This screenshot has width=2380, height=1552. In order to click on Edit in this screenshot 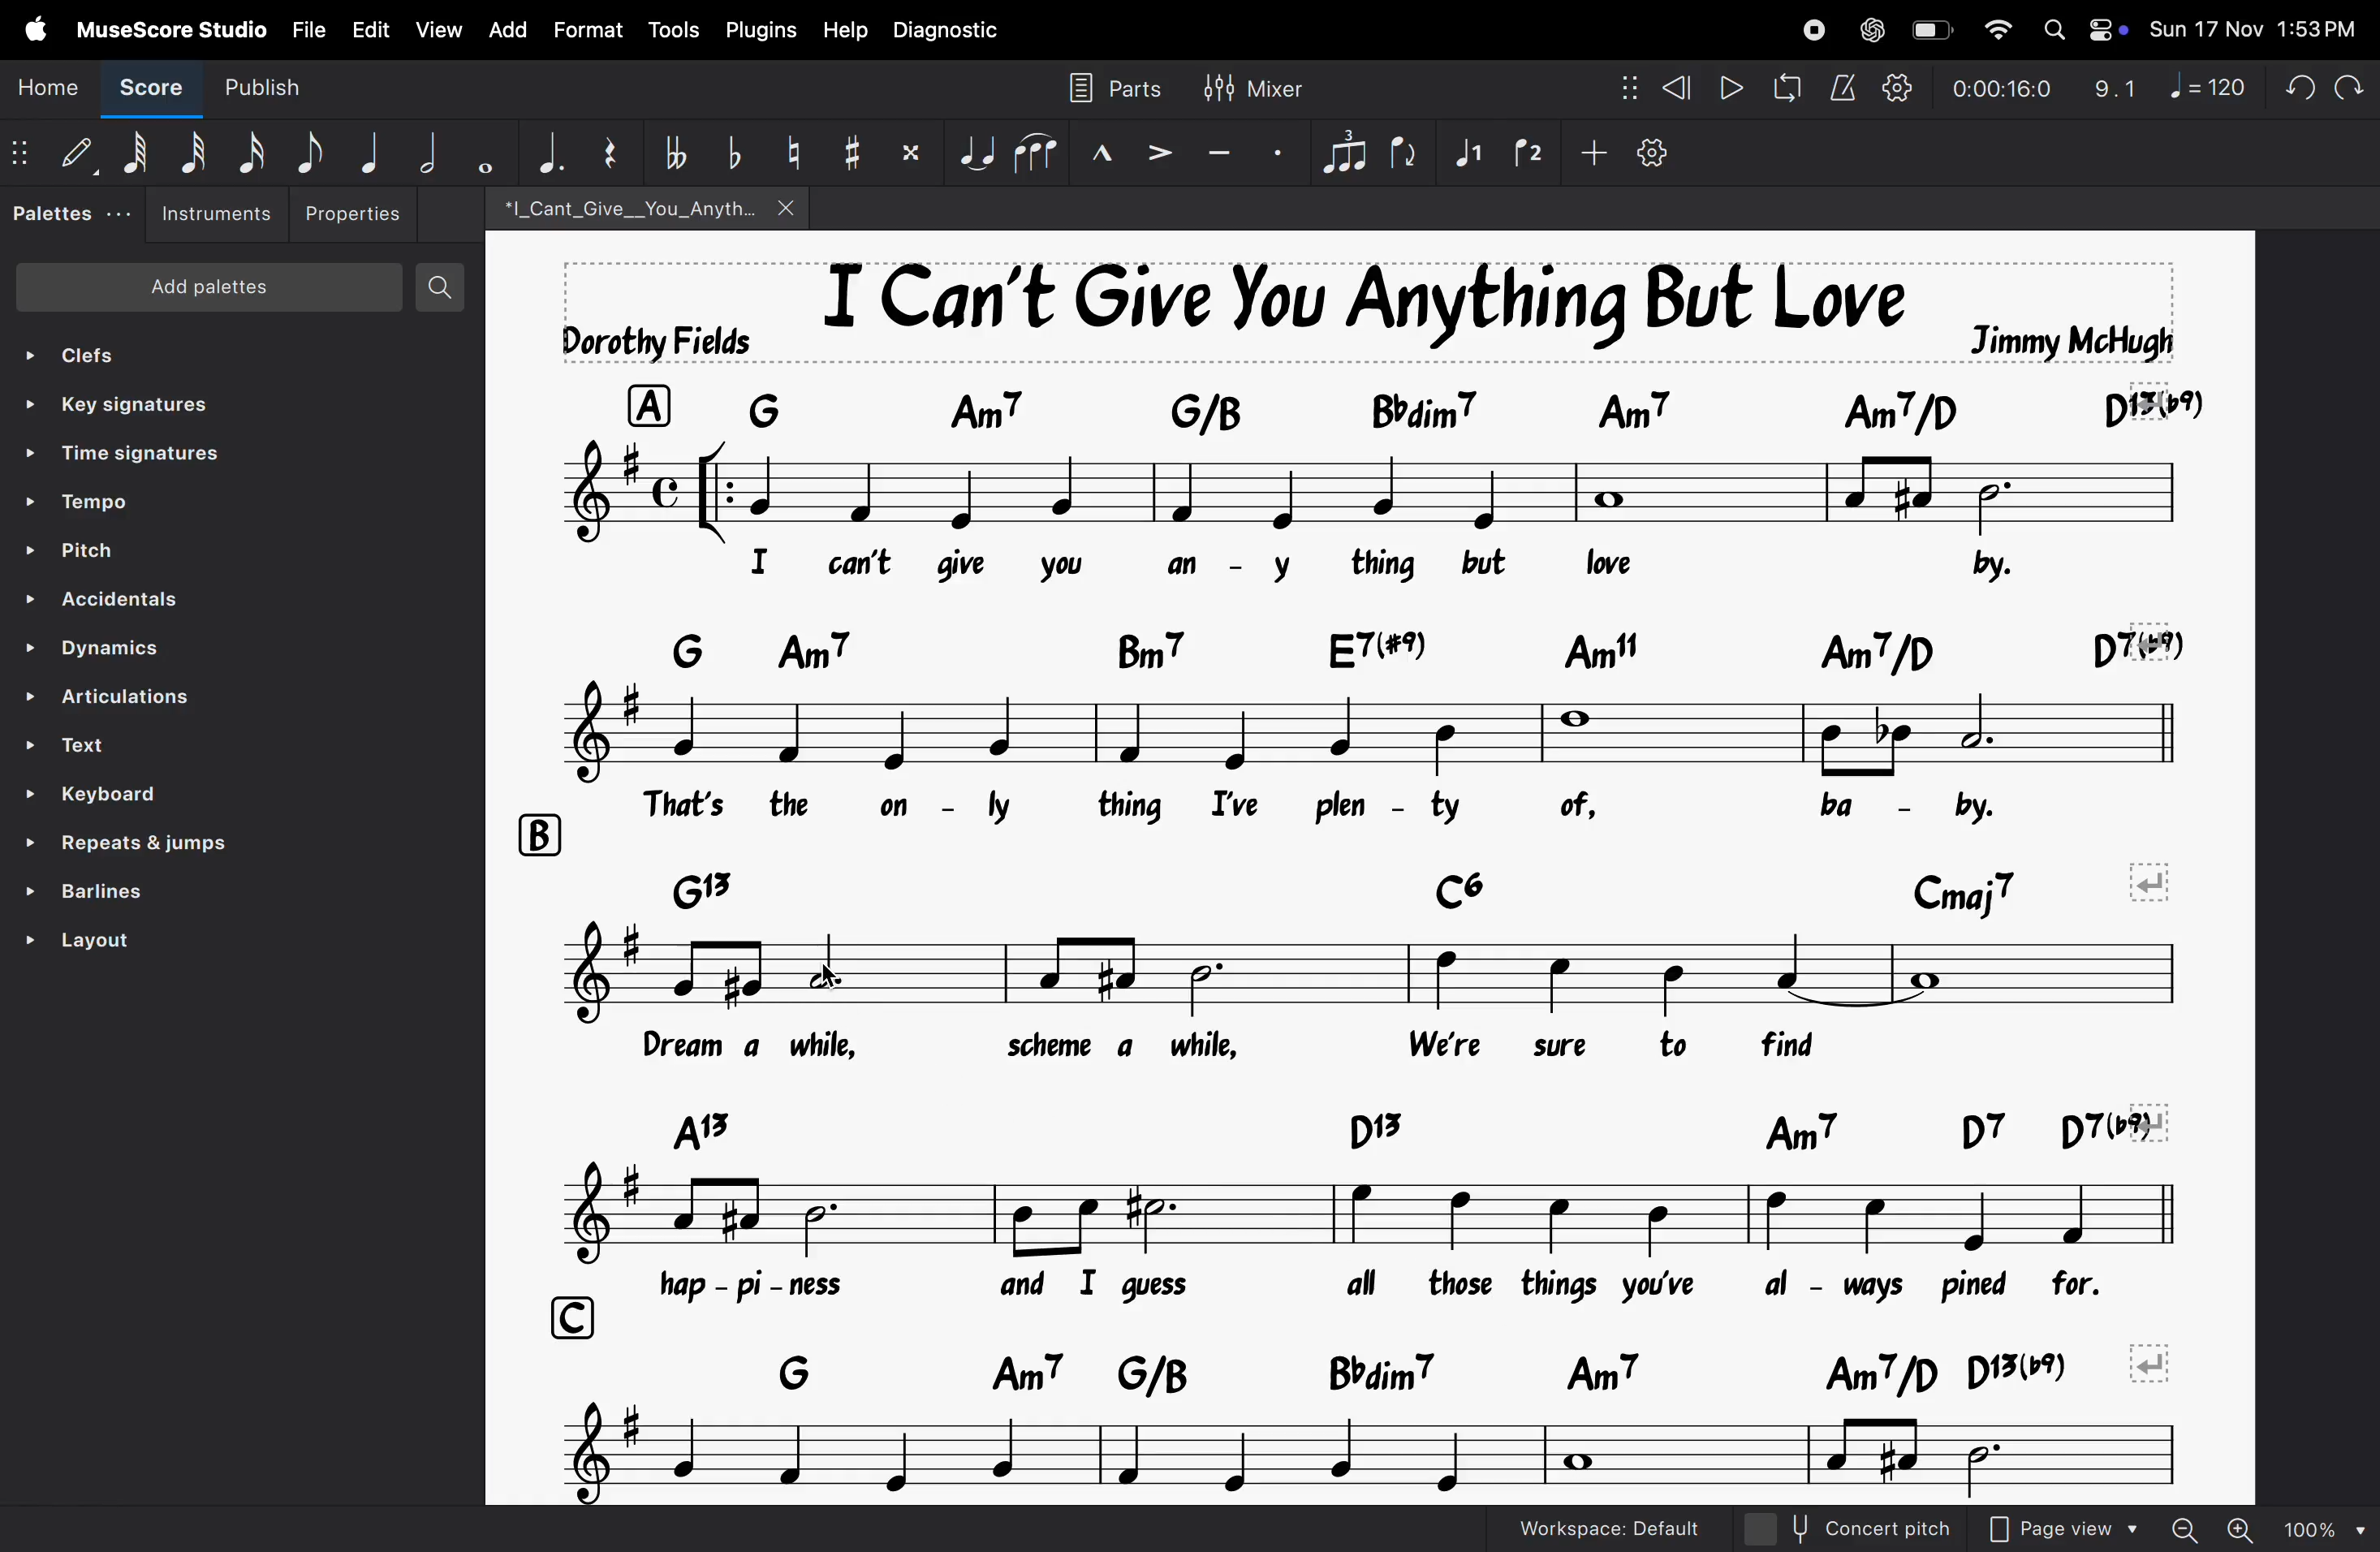, I will do `click(371, 28)`.